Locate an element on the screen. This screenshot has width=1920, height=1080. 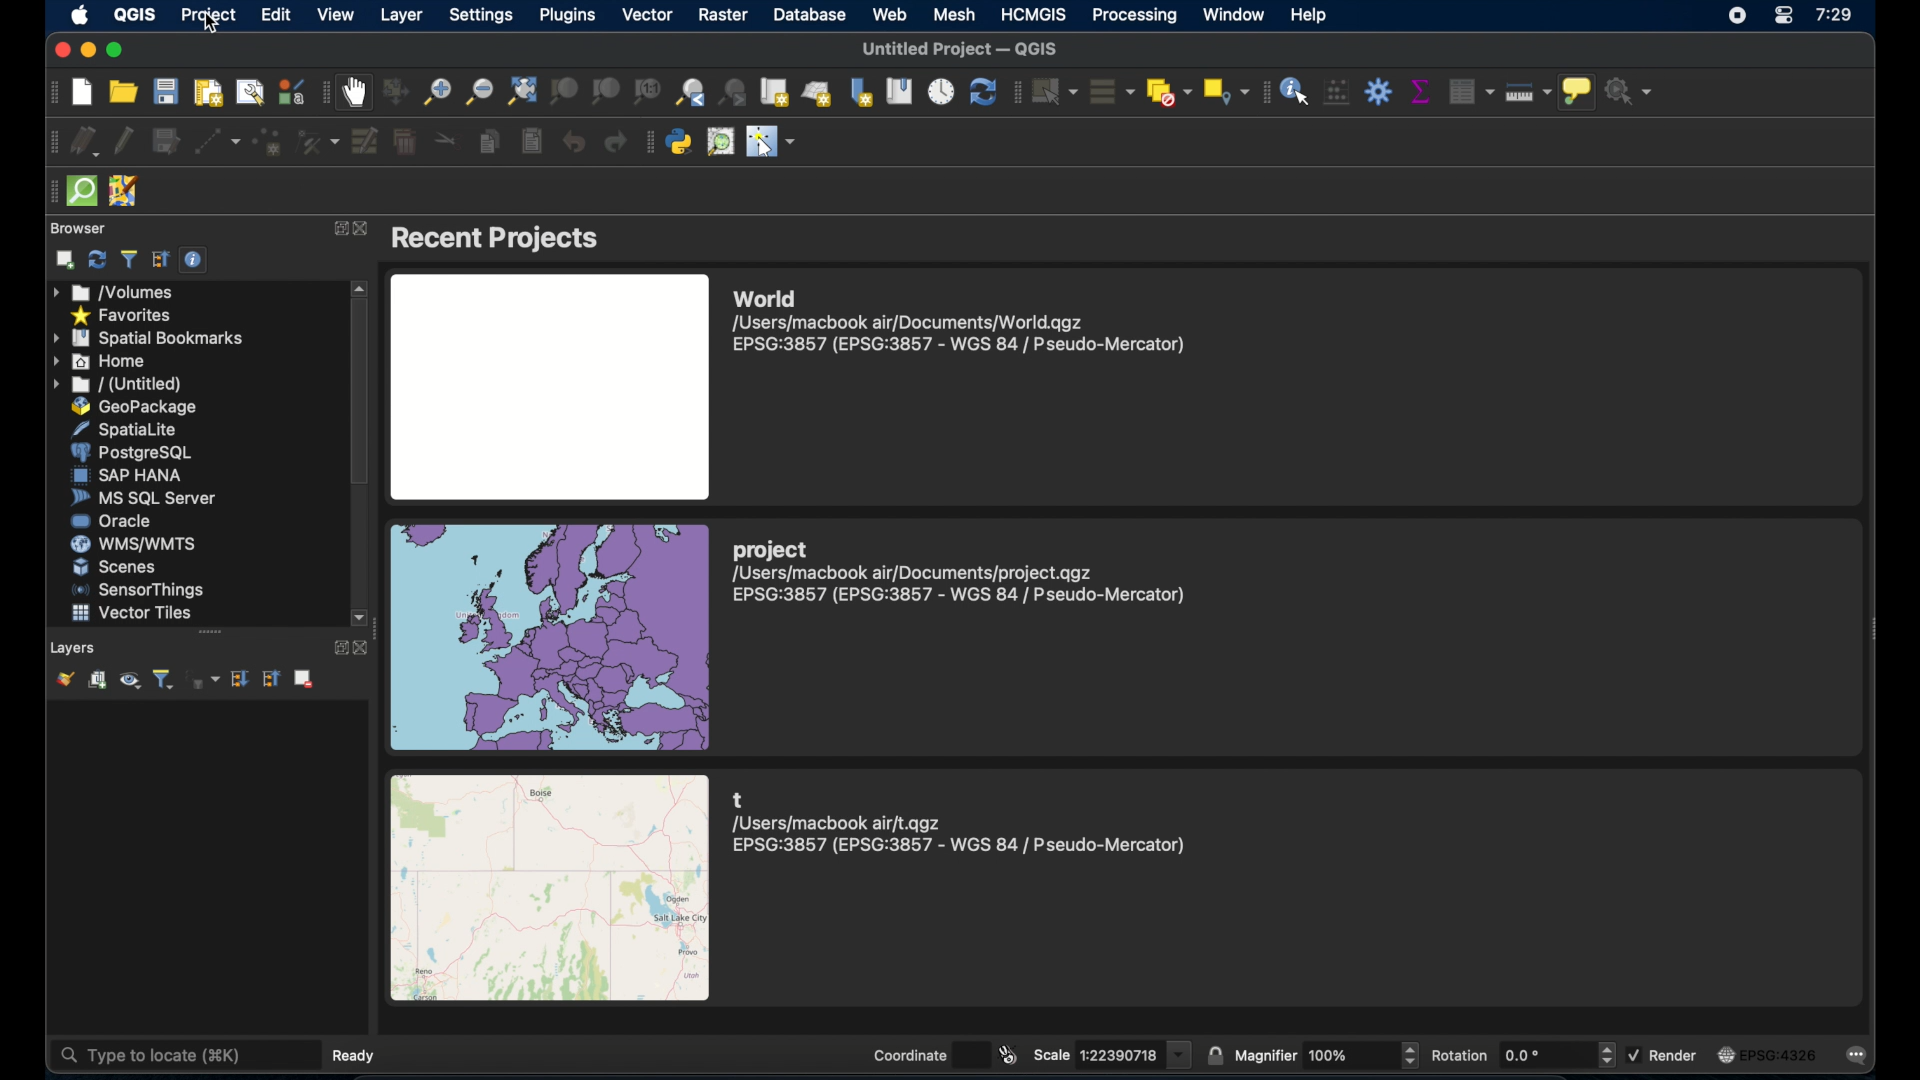
map navigation toolbar is located at coordinates (323, 93).